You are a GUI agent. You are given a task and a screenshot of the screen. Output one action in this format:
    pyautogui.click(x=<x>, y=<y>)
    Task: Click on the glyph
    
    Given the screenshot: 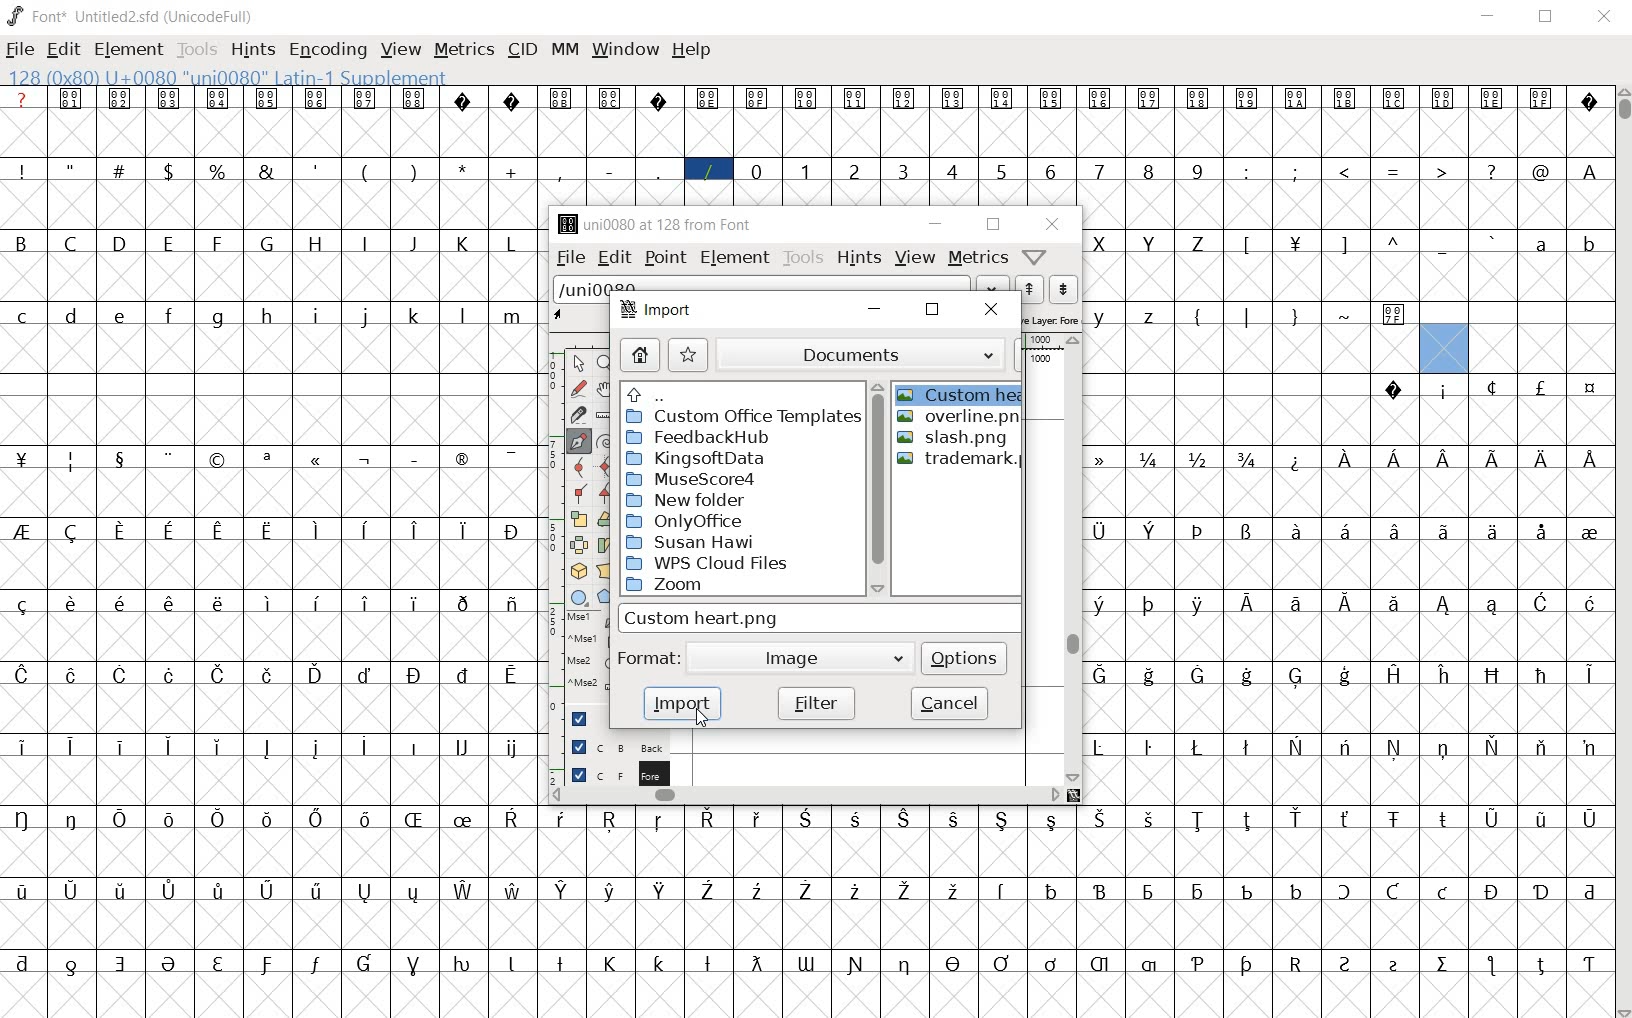 What is the action you would take?
    pyautogui.click(x=1444, y=819)
    